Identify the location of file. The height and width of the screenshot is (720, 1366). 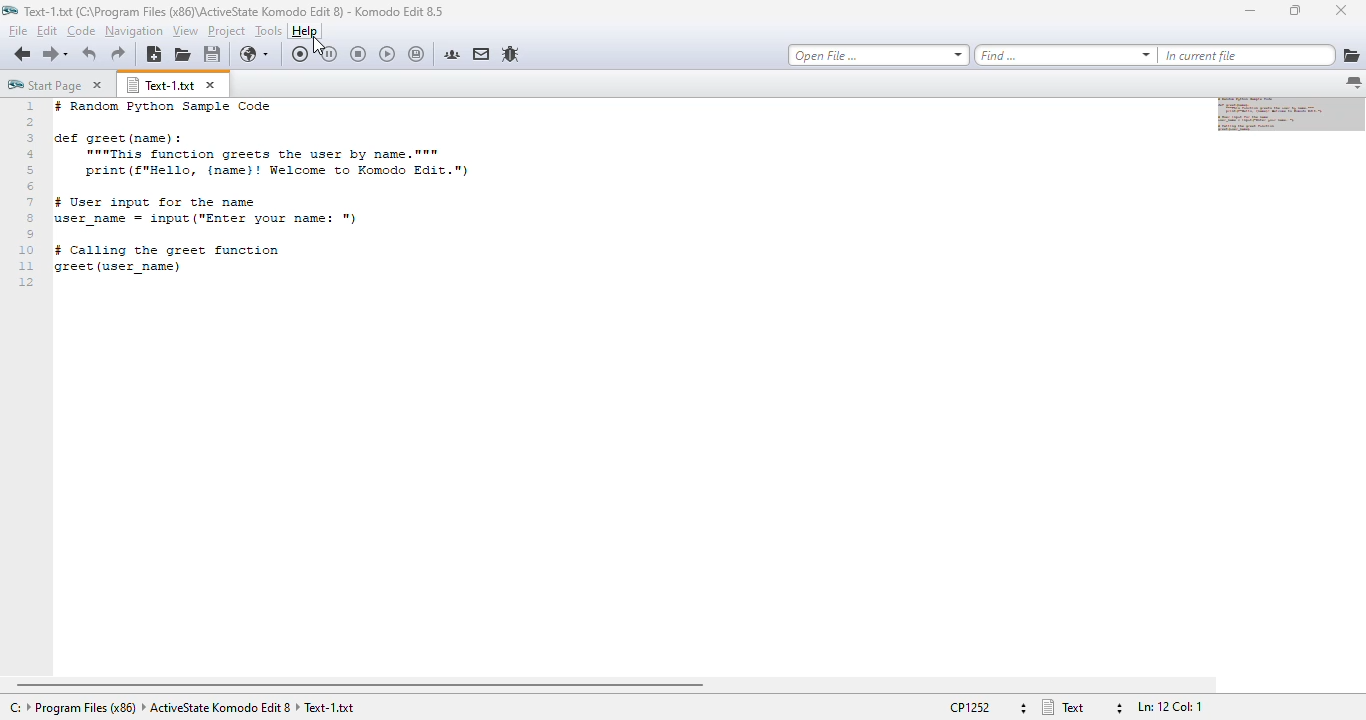
(17, 30).